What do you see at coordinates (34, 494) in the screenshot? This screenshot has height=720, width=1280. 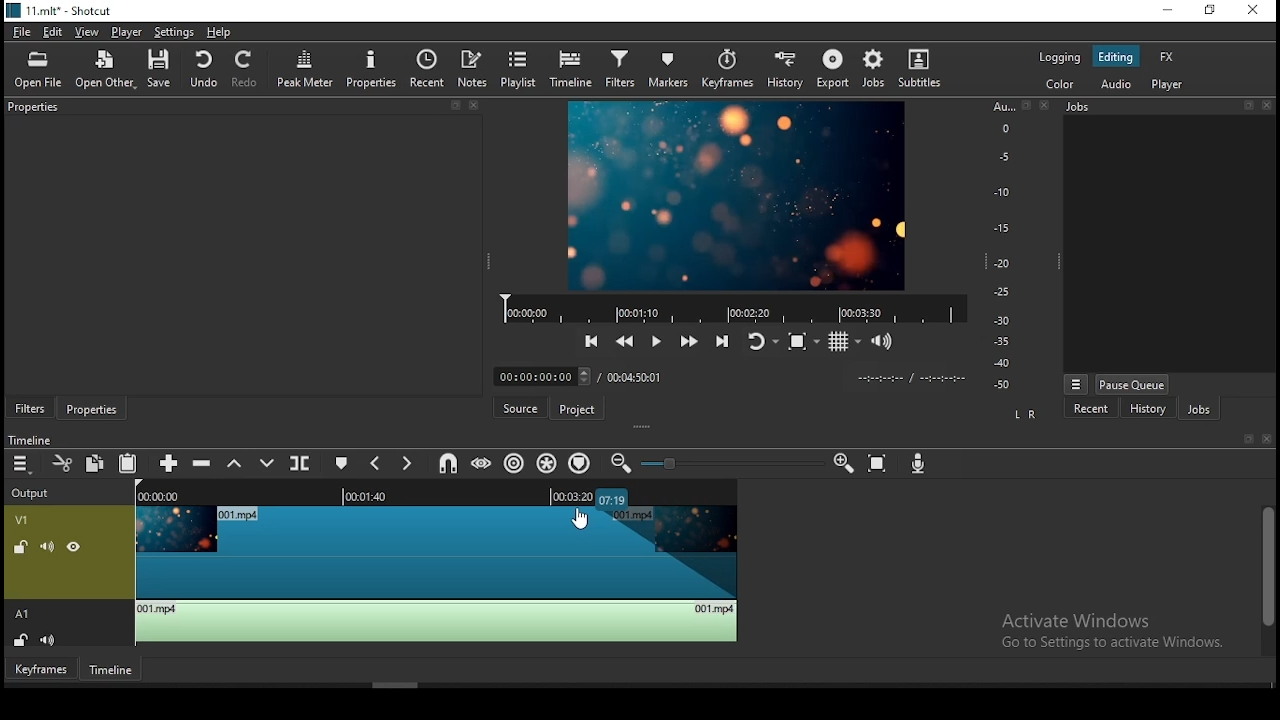 I see `output` at bounding box center [34, 494].